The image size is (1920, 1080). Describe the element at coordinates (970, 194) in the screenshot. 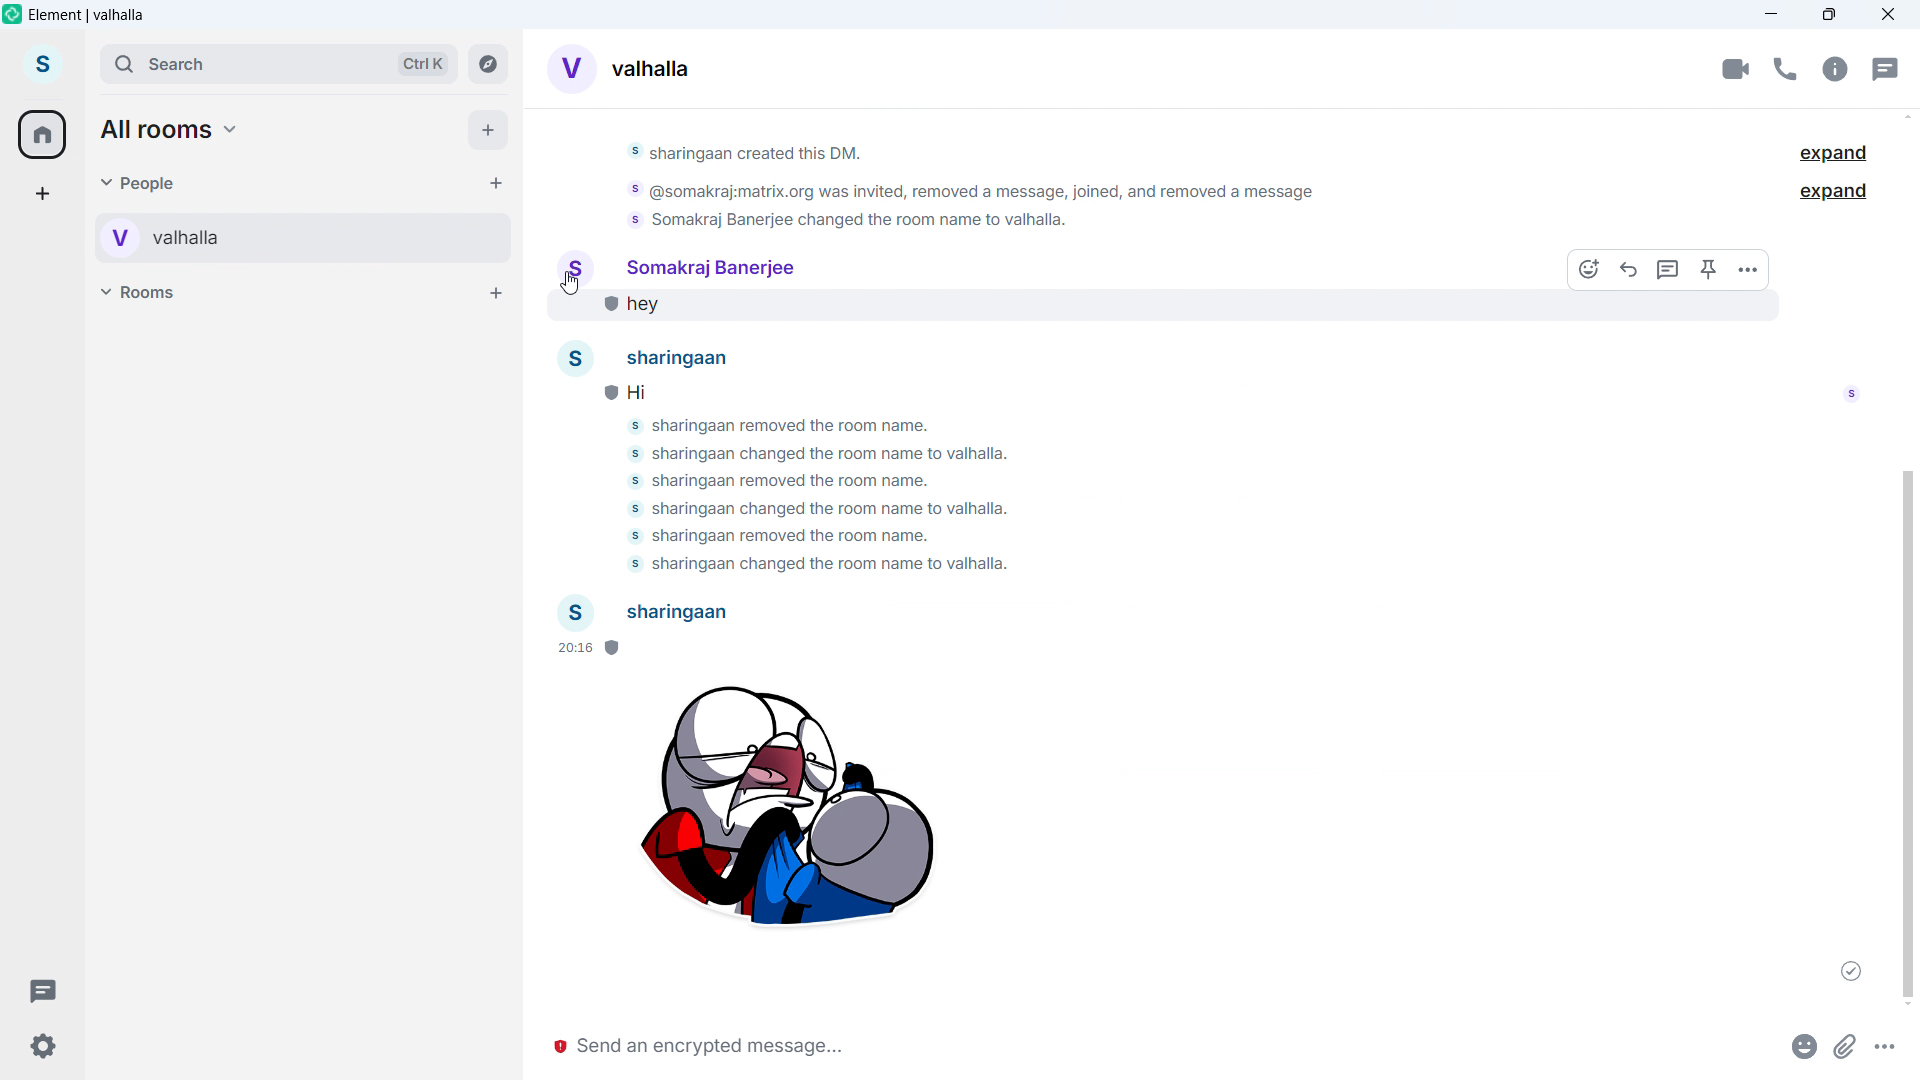

I see `@somakraj:matrix.org was invited, removed a message, joined, and removed a message` at that location.